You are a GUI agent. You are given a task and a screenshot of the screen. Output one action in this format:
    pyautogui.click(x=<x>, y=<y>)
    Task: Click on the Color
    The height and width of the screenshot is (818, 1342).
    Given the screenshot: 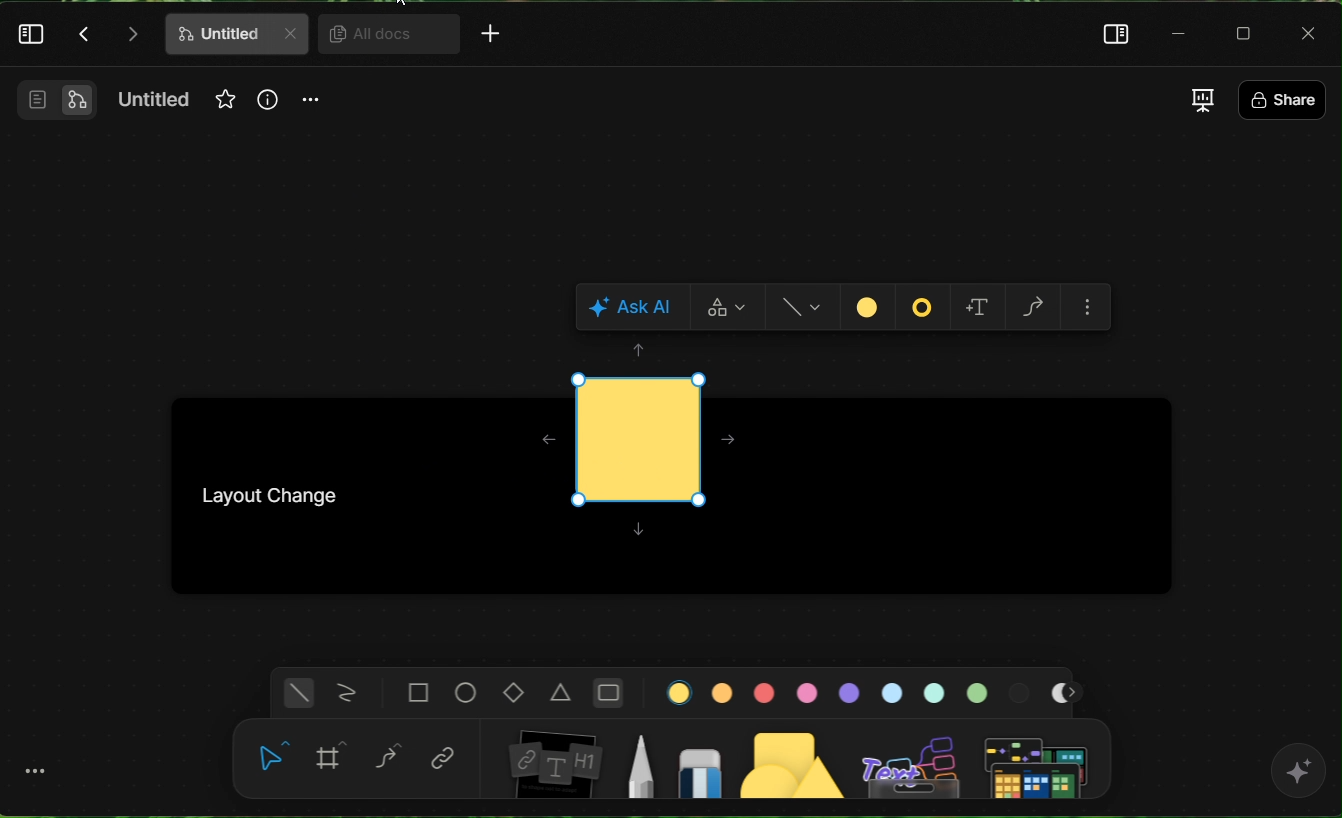 What is the action you would take?
    pyautogui.click(x=870, y=307)
    